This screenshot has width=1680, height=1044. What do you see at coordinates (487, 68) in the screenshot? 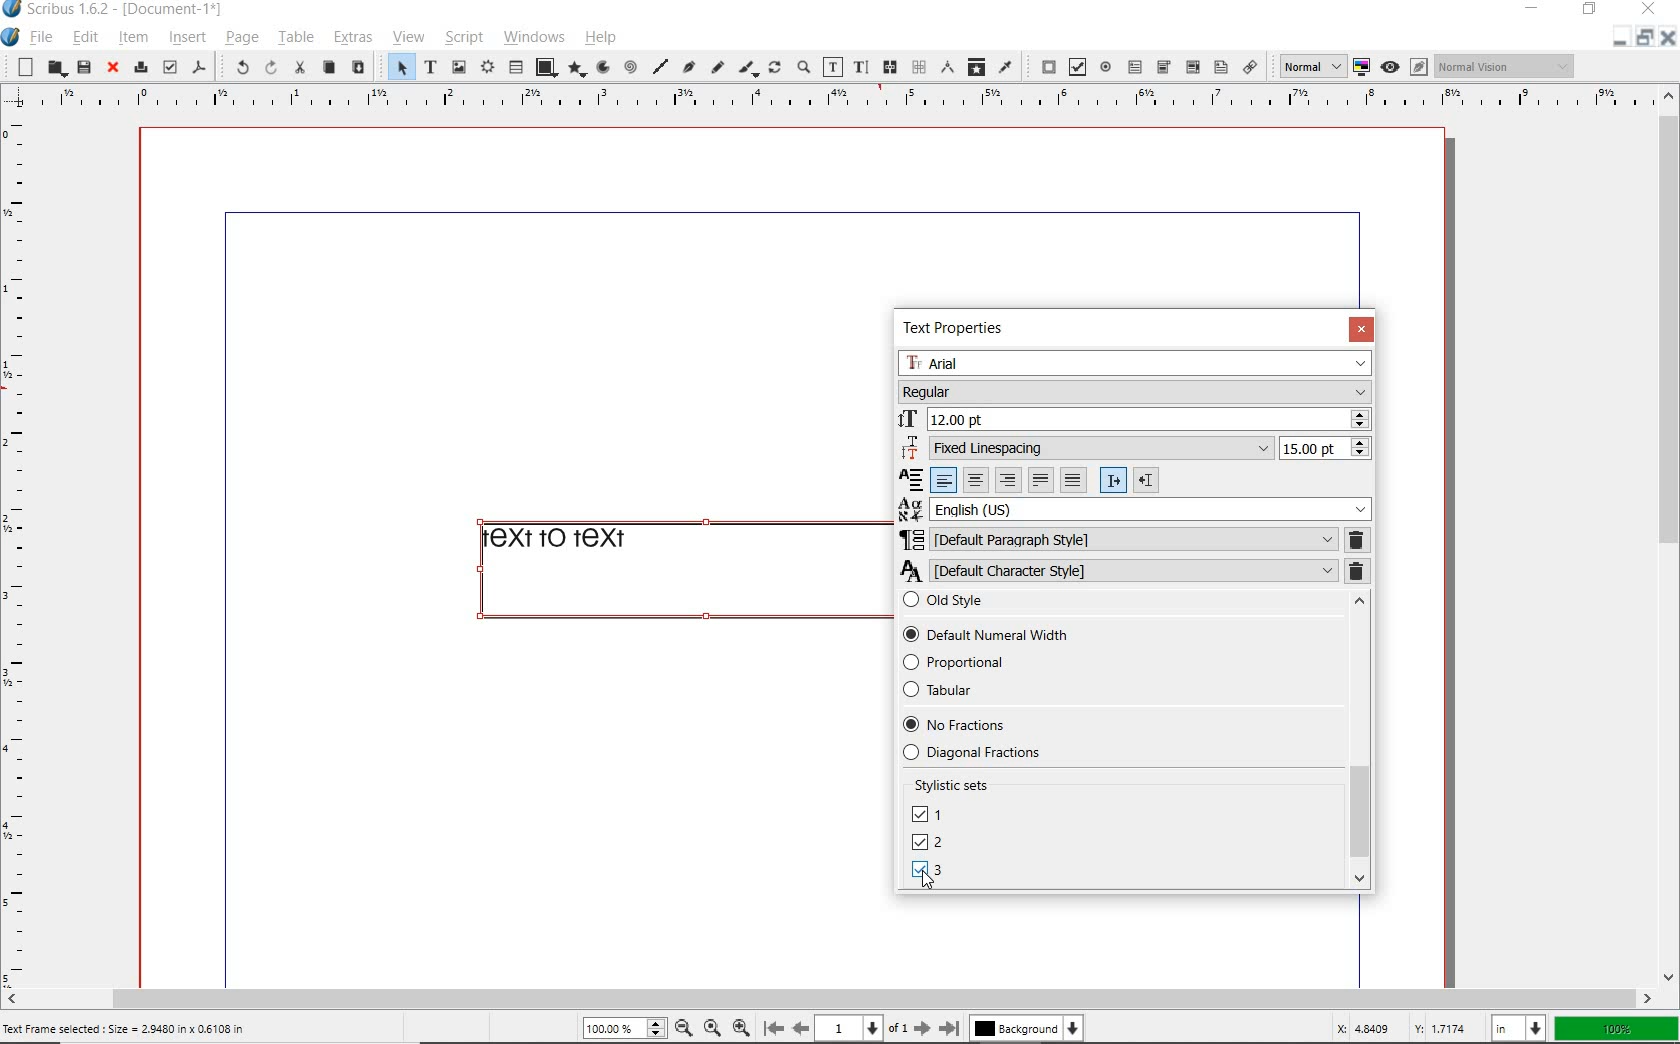
I see `render frame` at bounding box center [487, 68].